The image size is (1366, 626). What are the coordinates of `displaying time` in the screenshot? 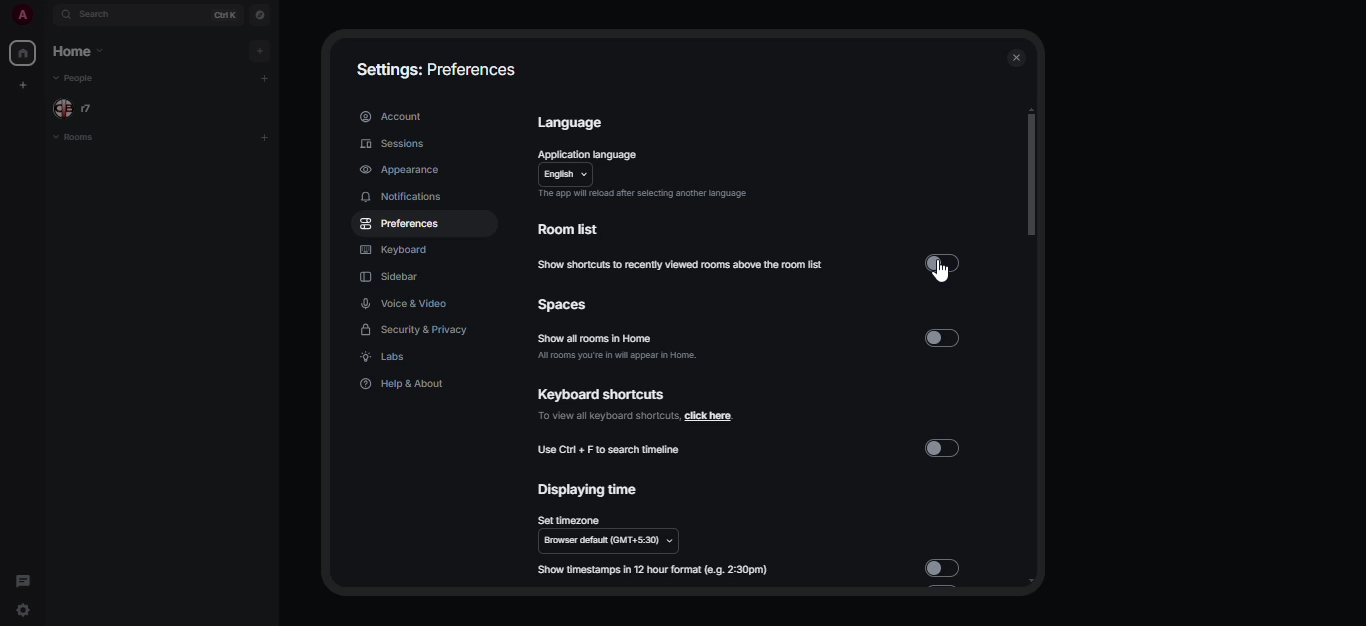 It's located at (583, 490).